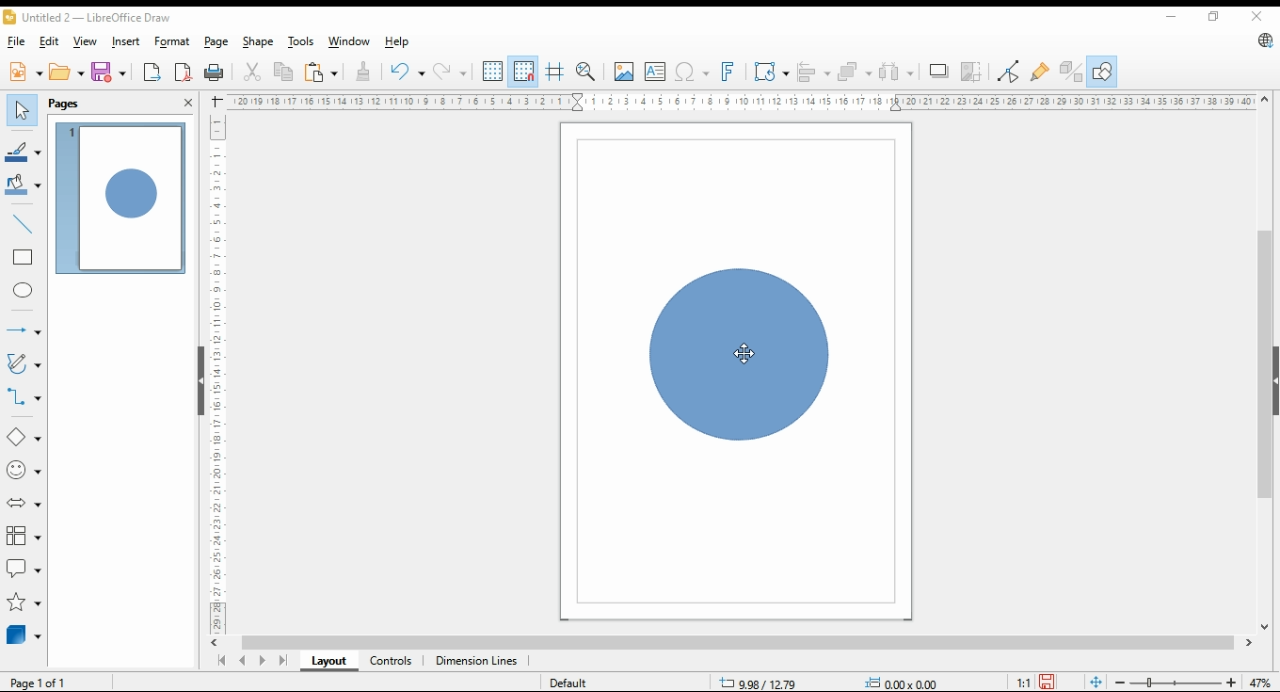 The height and width of the screenshot is (692, 1280). I want to click on controls, so click(390, 659).